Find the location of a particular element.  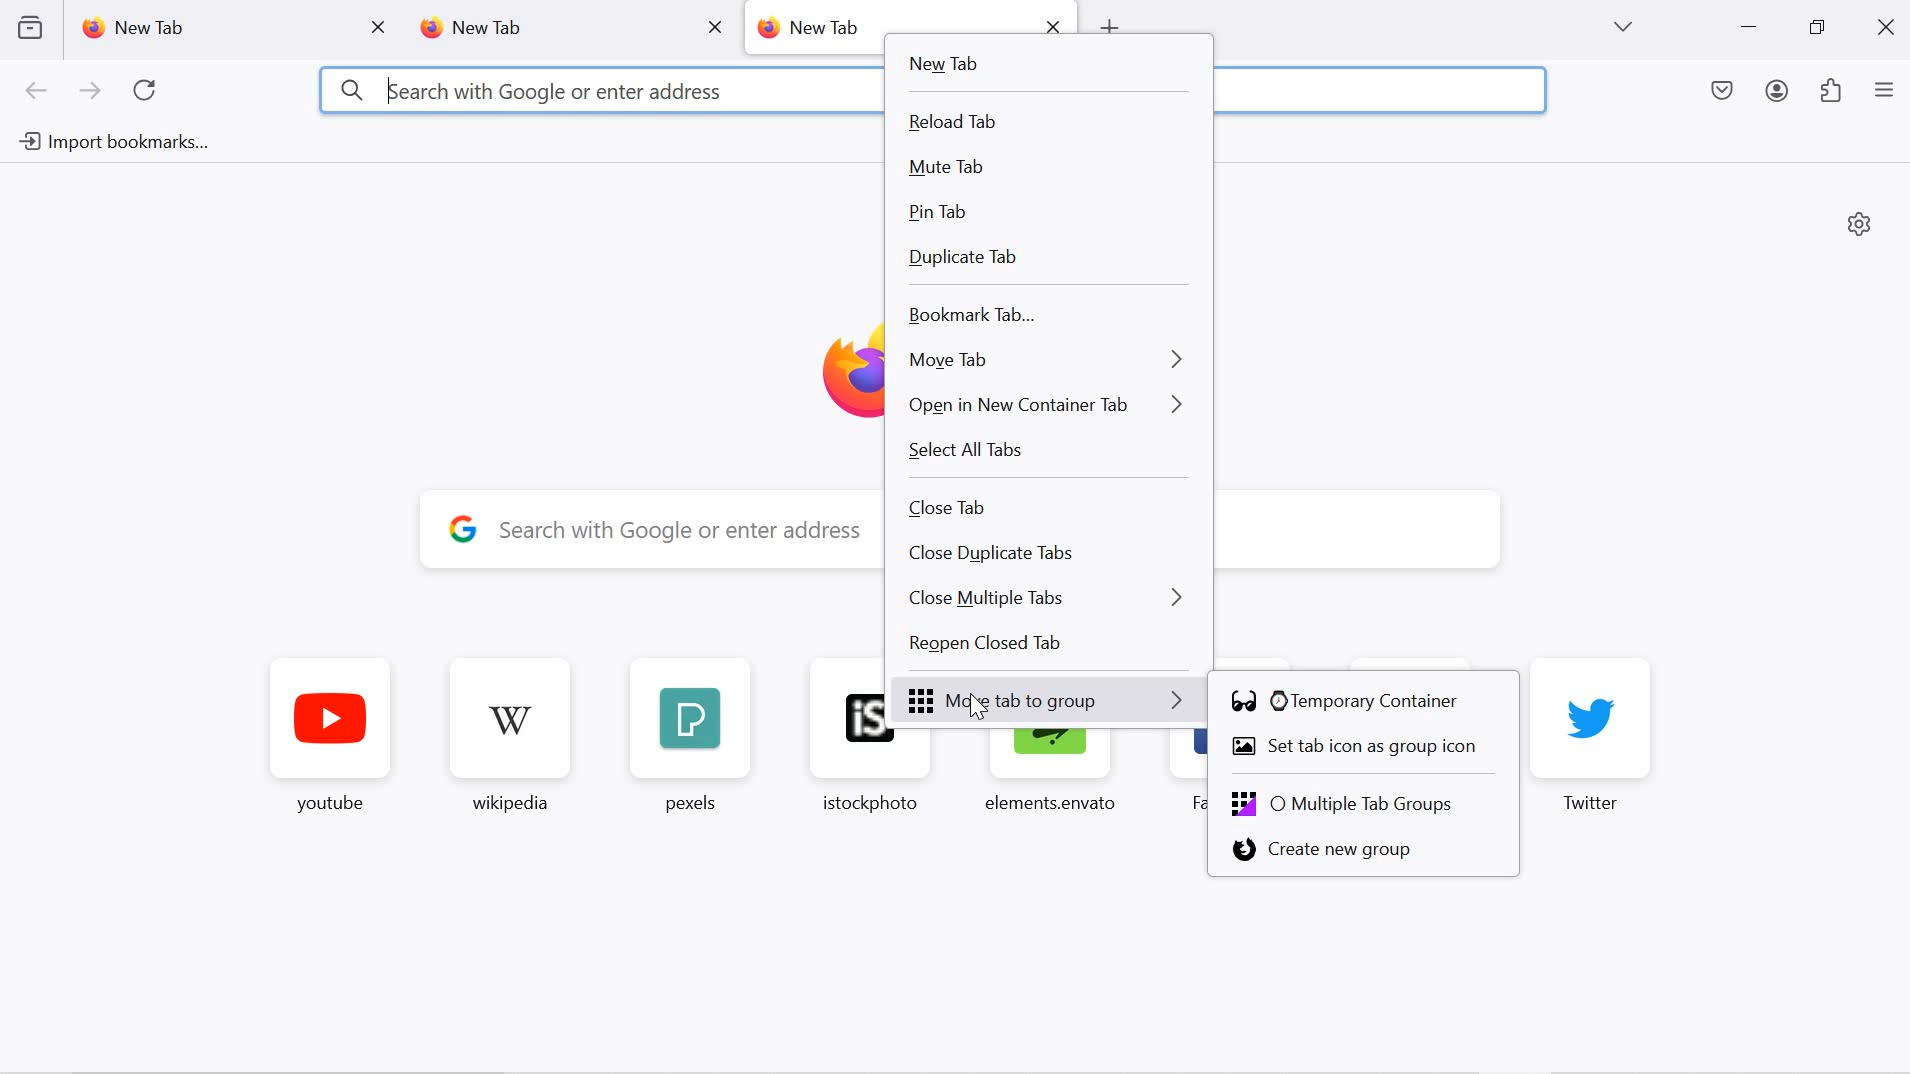

account is located at coordinates (1780, 94).